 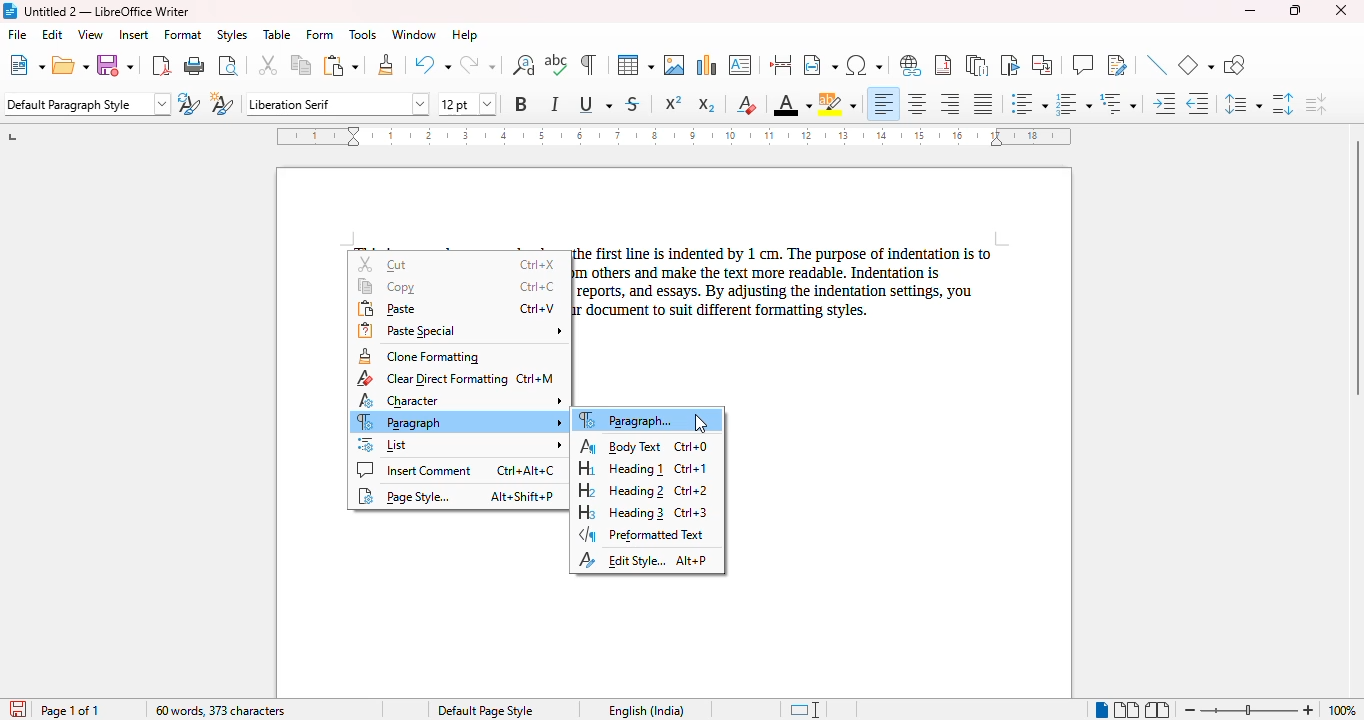 I want to click on logo, so click(x=9, y=11).